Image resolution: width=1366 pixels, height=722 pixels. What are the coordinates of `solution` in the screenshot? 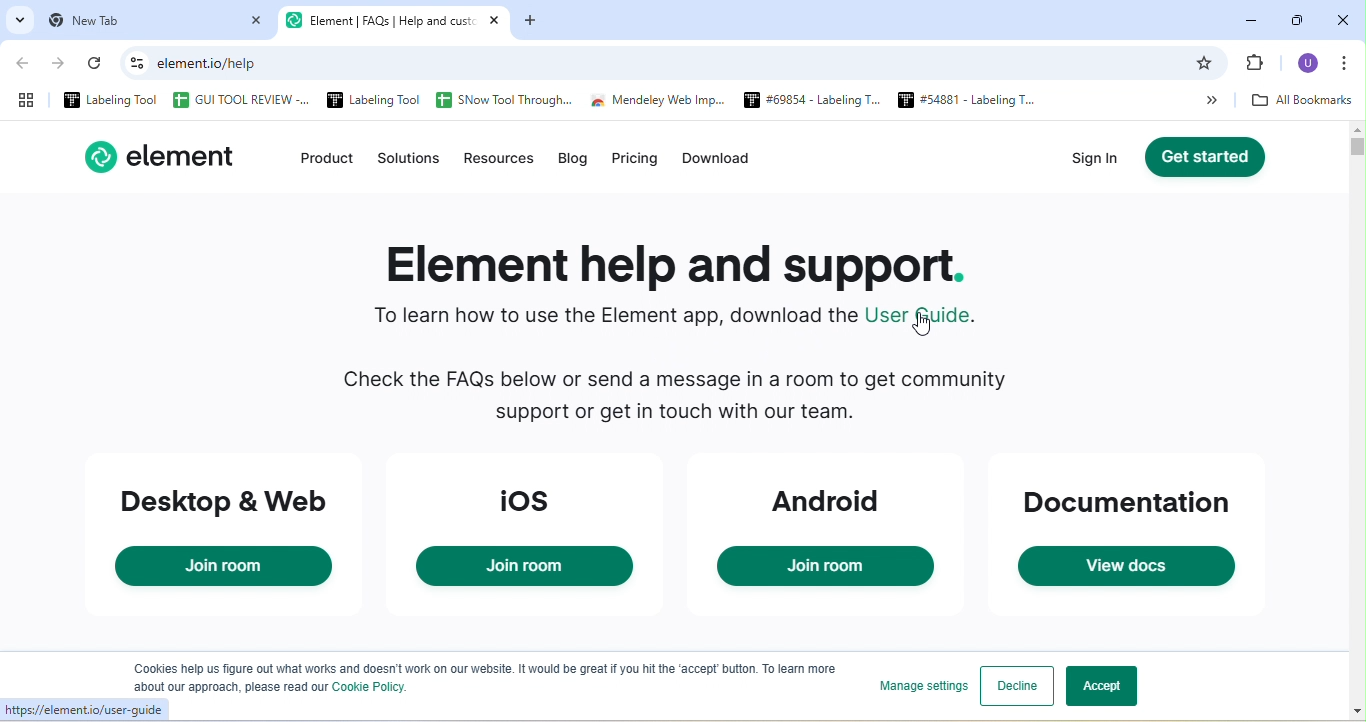 It's located at (407, 161).